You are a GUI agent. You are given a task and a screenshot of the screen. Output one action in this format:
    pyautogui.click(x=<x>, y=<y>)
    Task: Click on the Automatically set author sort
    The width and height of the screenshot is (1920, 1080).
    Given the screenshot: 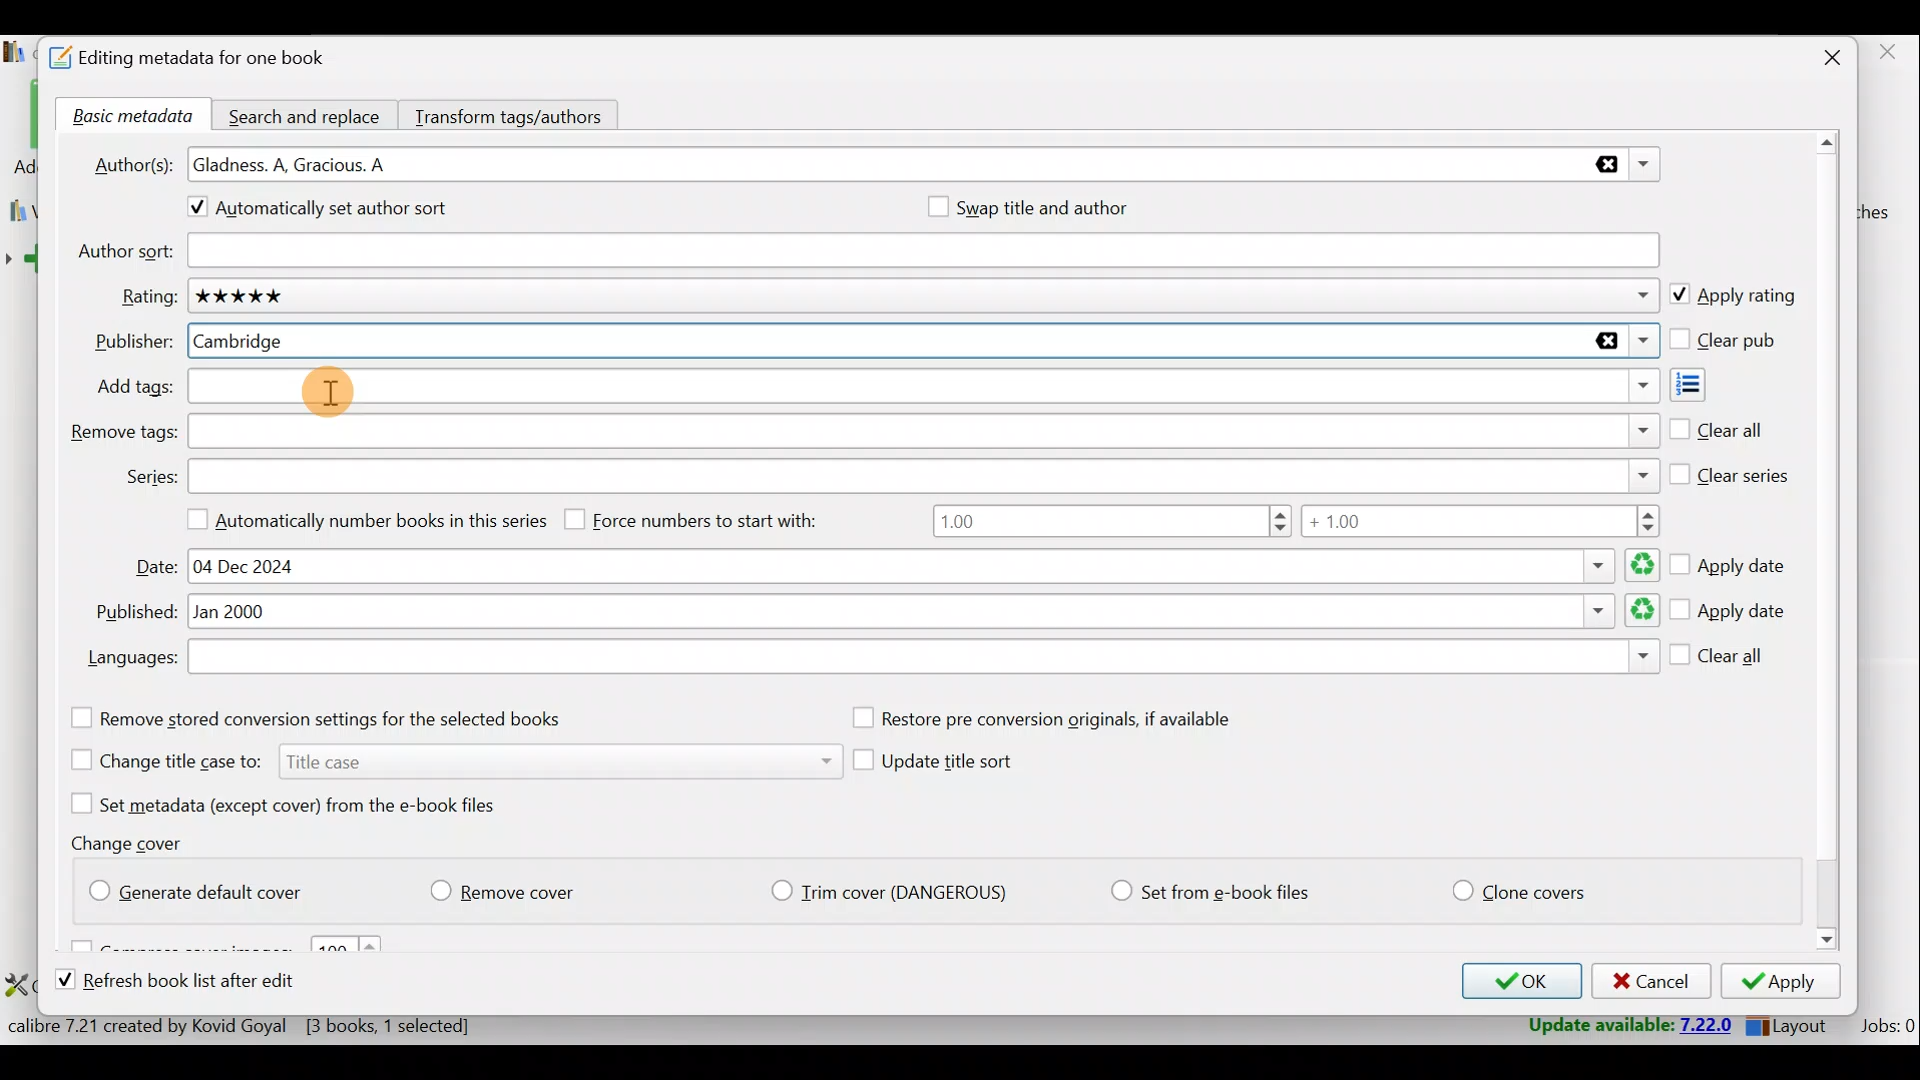 What is the action you would take?
    pyautogui.click(x=333, y=211)
    